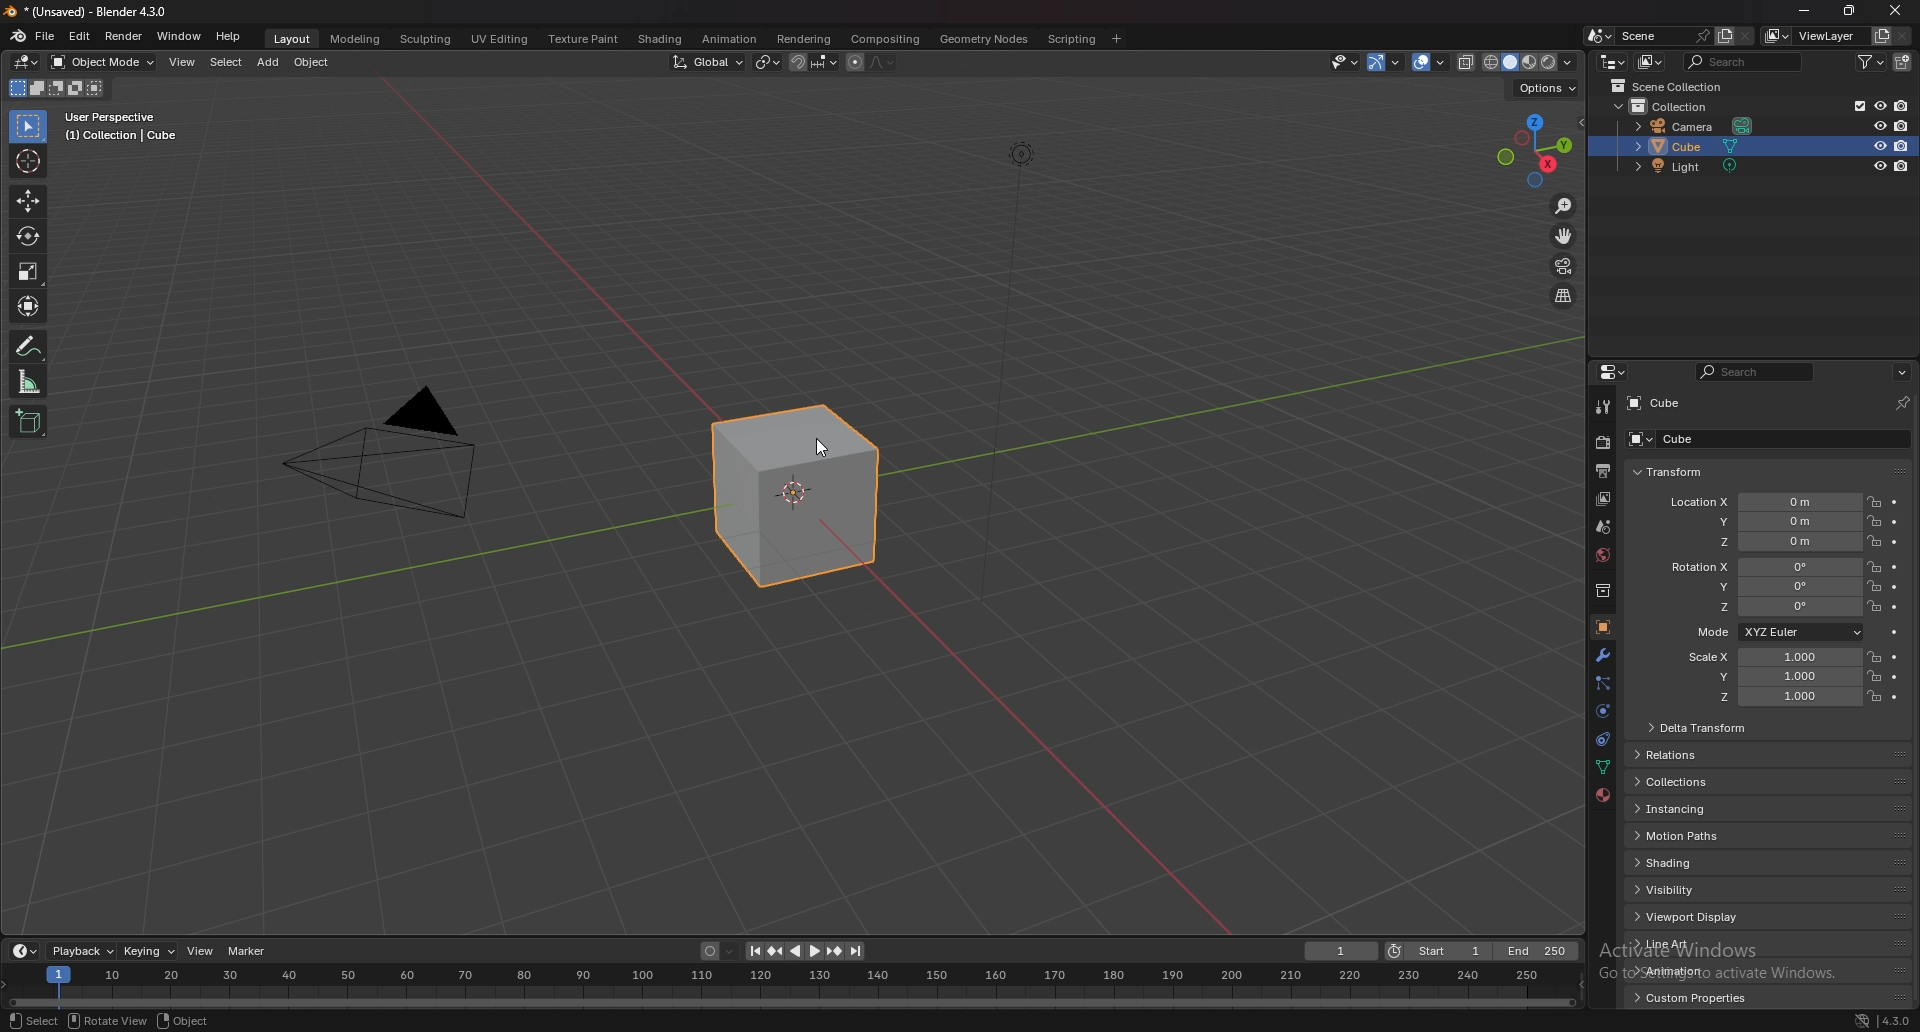 The width and height of the screenshot is (1920, 1032). I want to click on animate property, so click(1894, 503).